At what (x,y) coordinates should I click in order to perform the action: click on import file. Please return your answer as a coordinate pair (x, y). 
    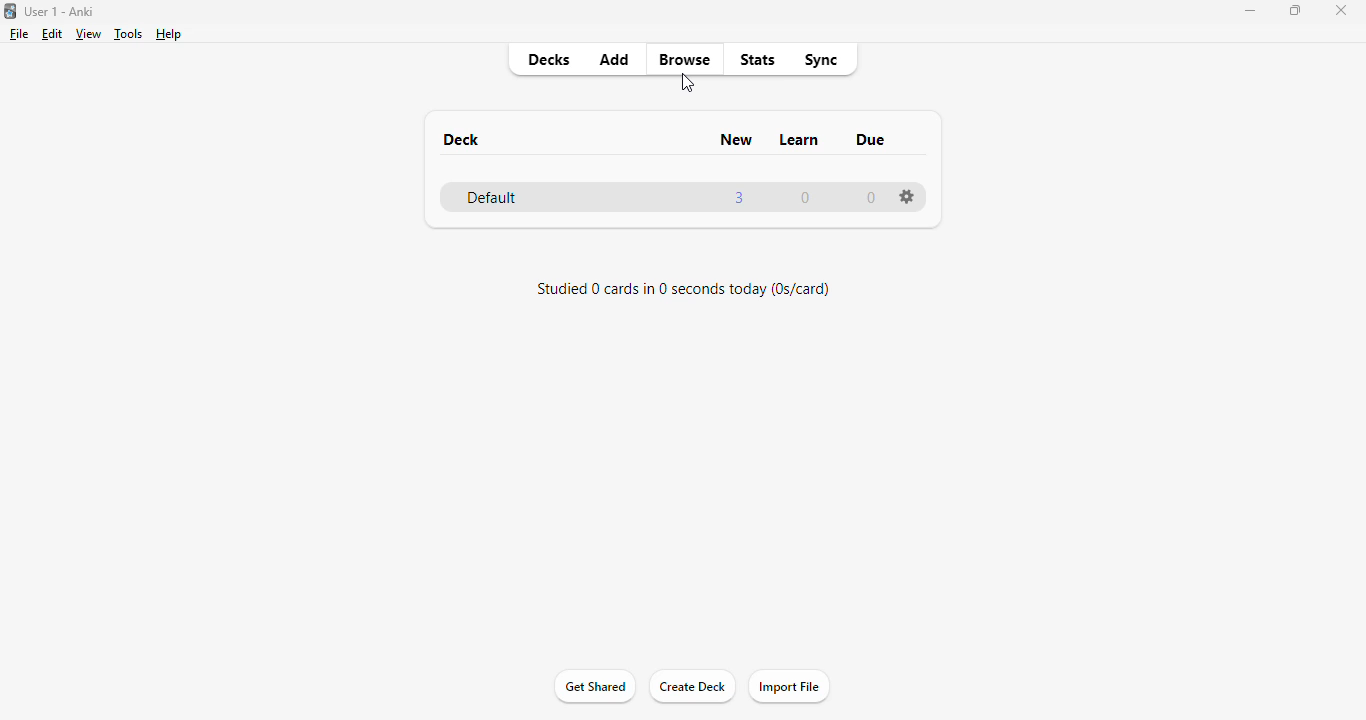
    Looking at the image, I should click on (790, 687).